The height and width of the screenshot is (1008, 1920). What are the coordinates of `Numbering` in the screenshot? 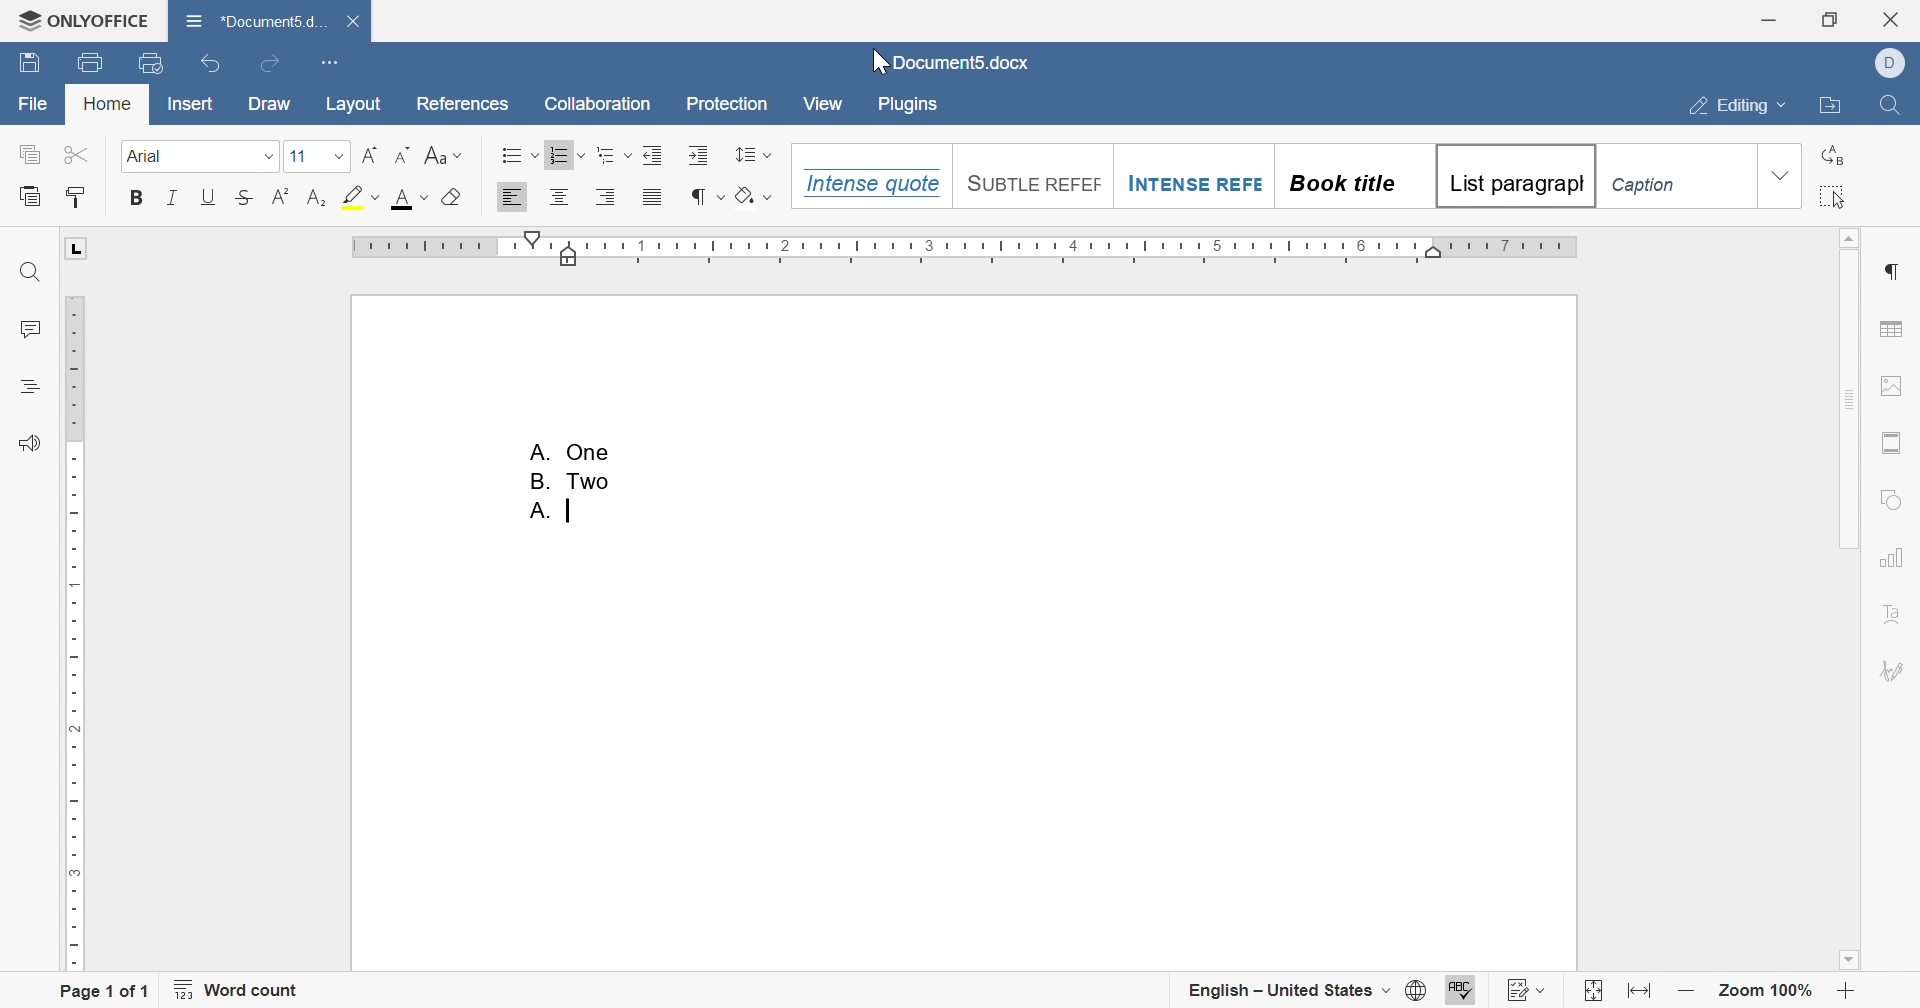 It's located at (568, 153).